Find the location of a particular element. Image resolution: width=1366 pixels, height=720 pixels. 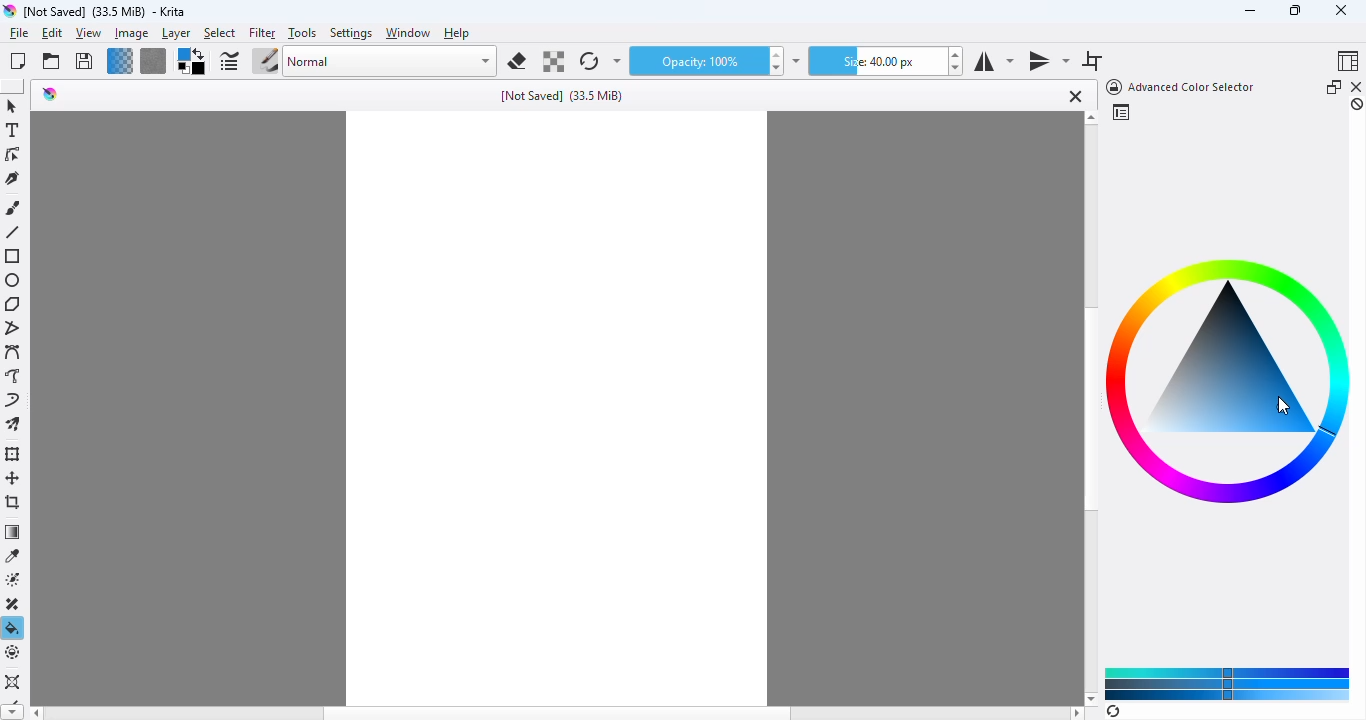

open an existing document is located at coordinates (51, 61).